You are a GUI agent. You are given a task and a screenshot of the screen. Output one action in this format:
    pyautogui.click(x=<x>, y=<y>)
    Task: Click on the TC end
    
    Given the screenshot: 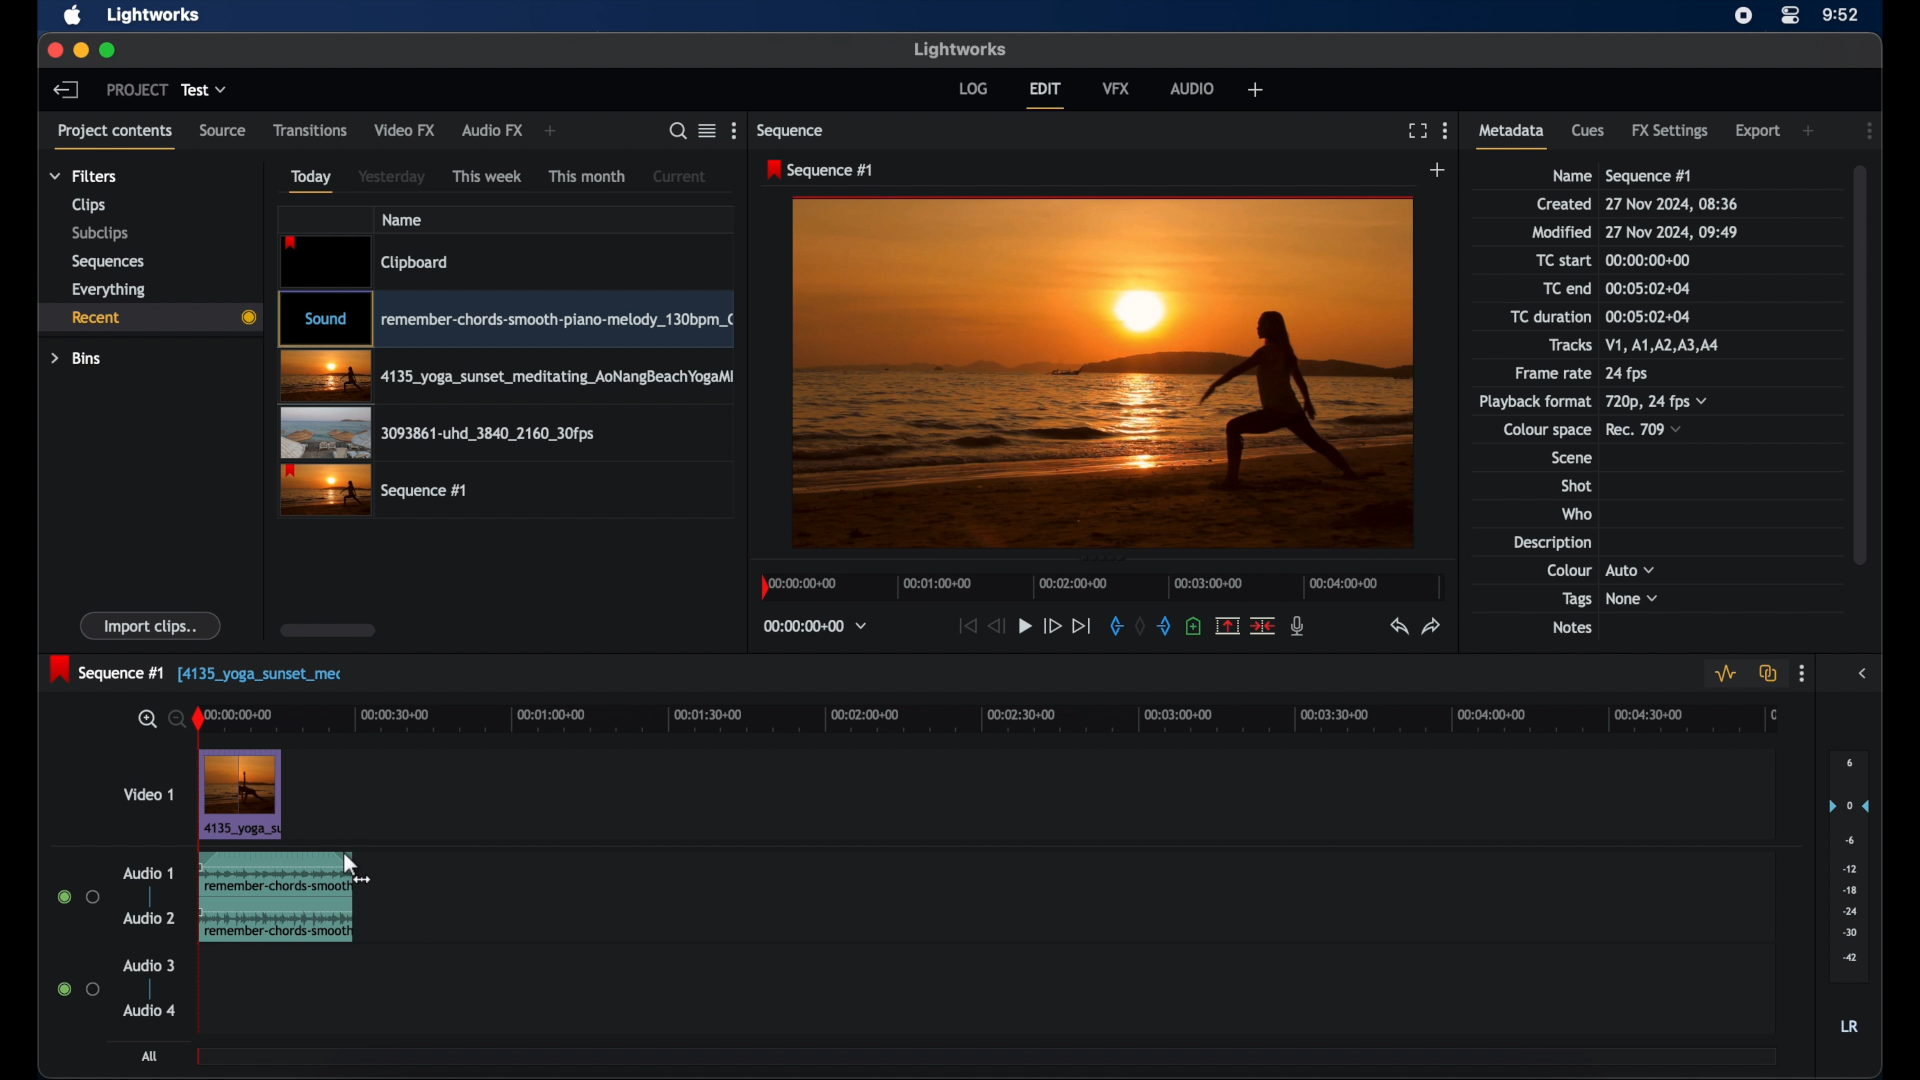 What is the action you would take?
    pyautogui.click(x=1554, y=288)
    